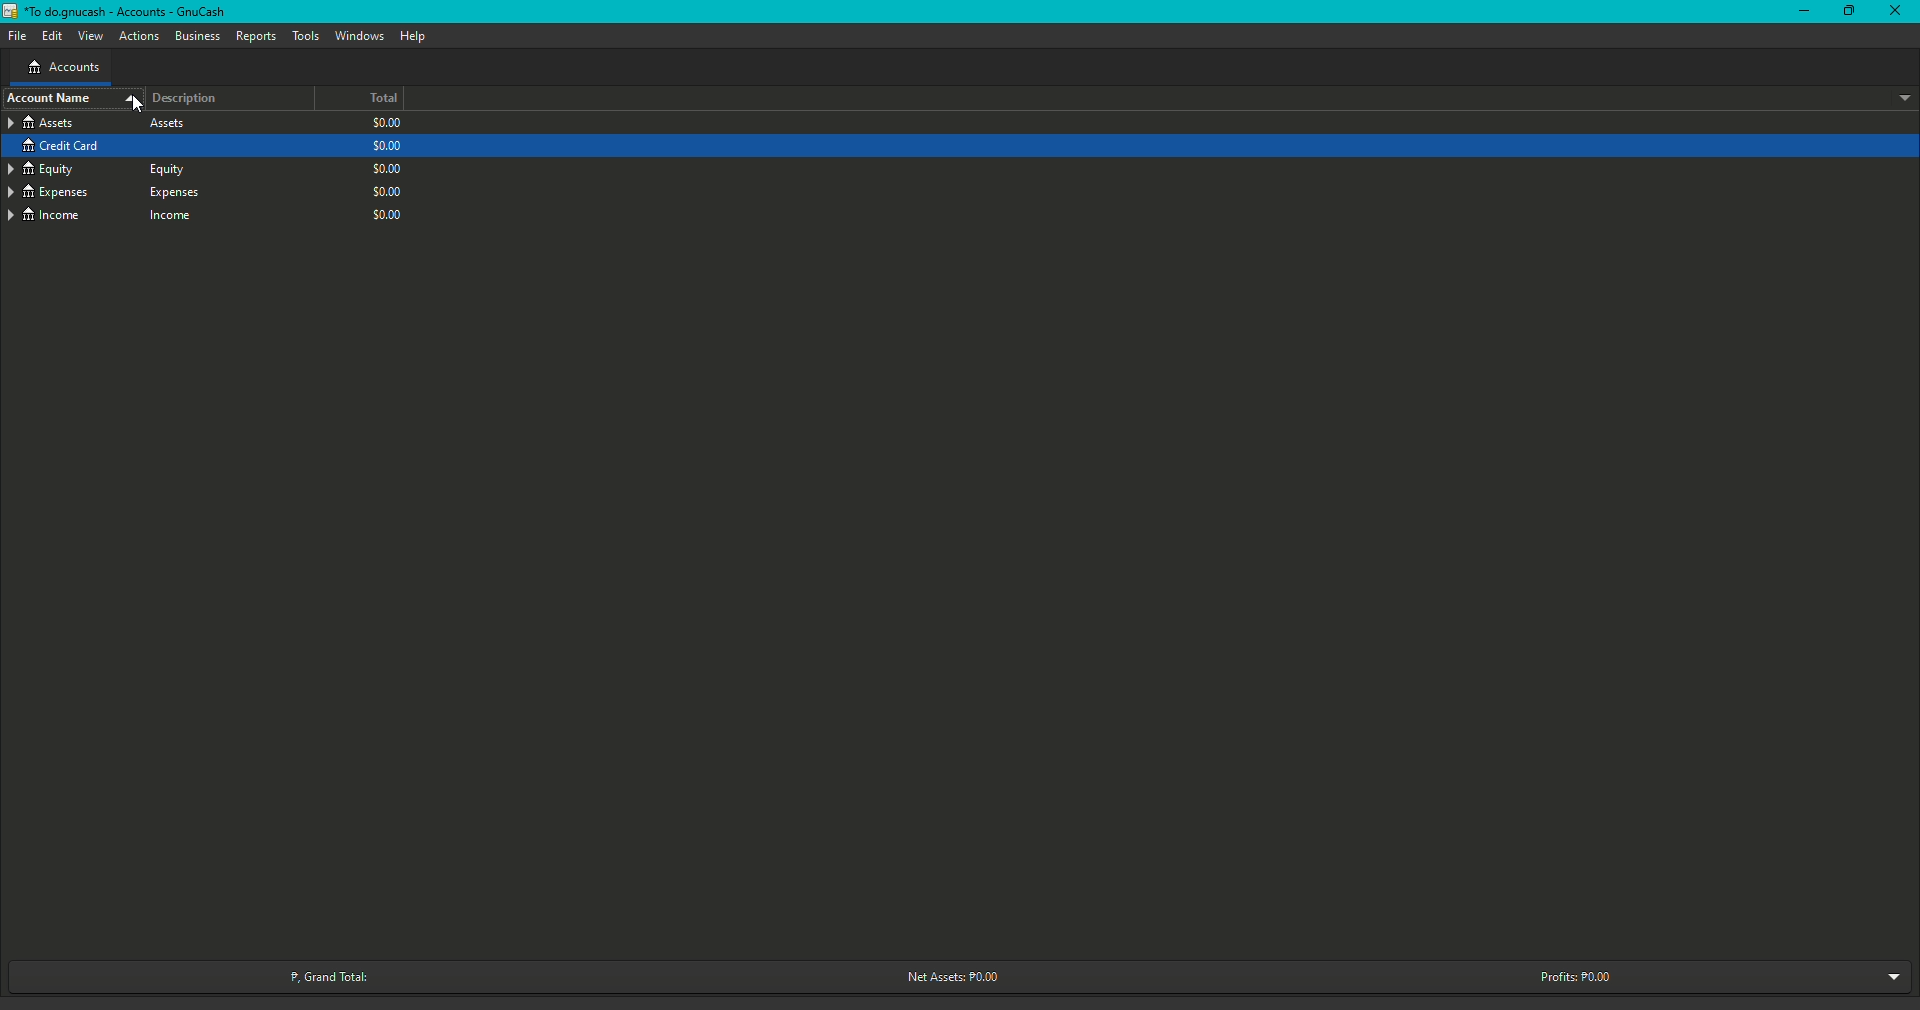 The image size is (1920, 1010). I want to click on Description, so click(187, 98).